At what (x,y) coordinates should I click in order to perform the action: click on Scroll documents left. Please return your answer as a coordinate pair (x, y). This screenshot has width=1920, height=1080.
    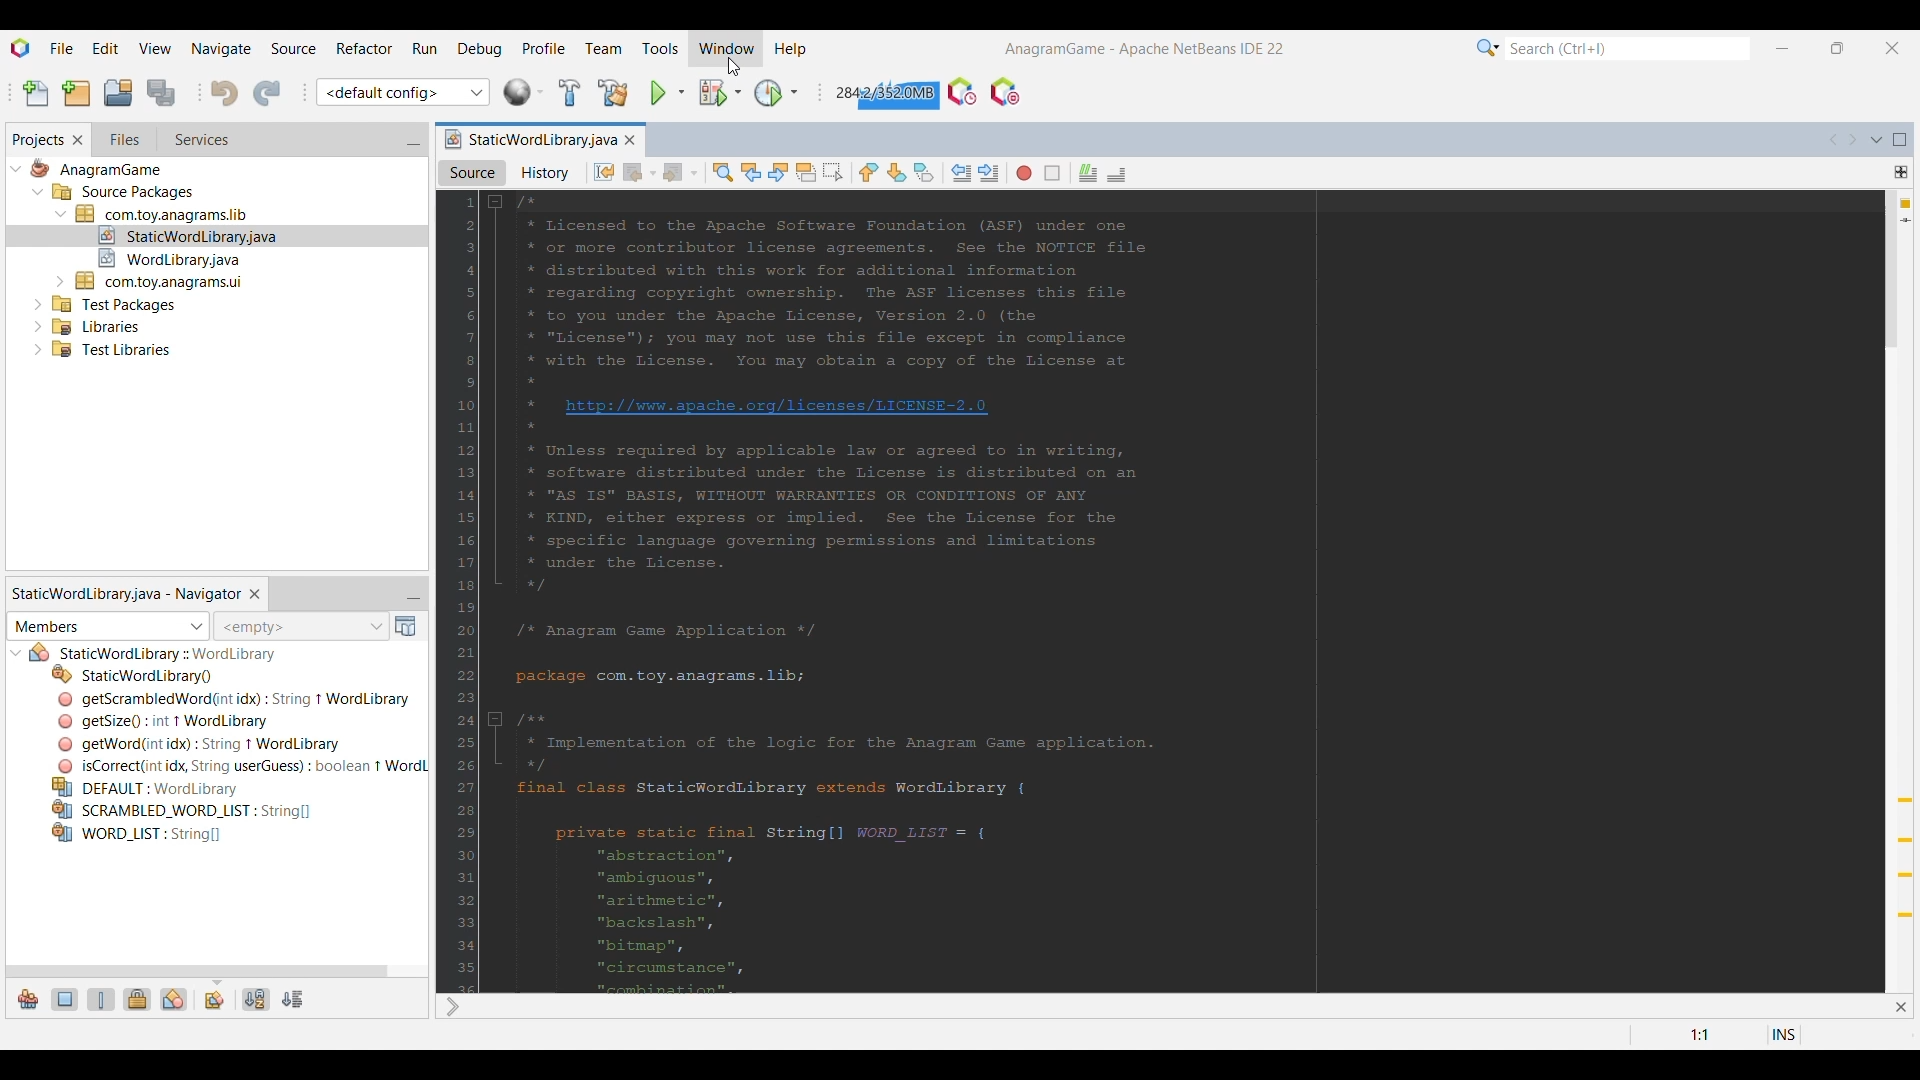
    Looking at the image, I should click on (1834, 139).